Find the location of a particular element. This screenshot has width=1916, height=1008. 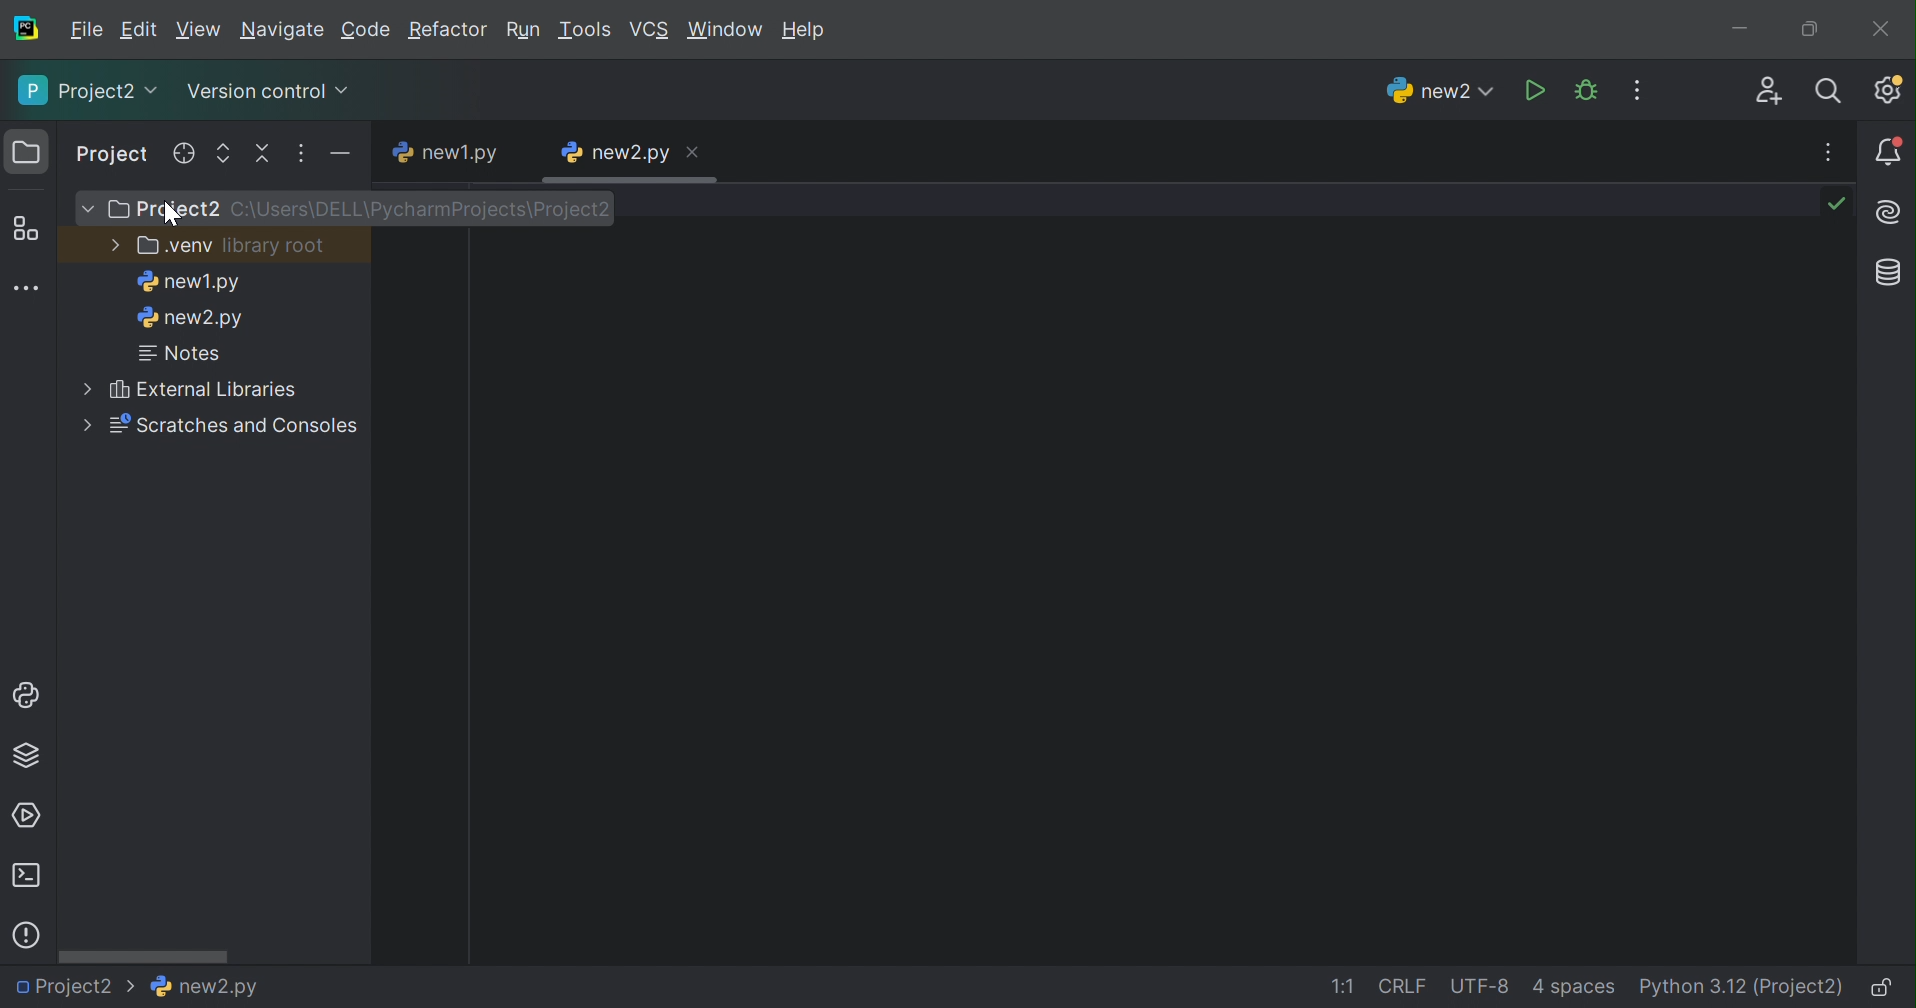

Project2 is located at coordinates (86, 93).